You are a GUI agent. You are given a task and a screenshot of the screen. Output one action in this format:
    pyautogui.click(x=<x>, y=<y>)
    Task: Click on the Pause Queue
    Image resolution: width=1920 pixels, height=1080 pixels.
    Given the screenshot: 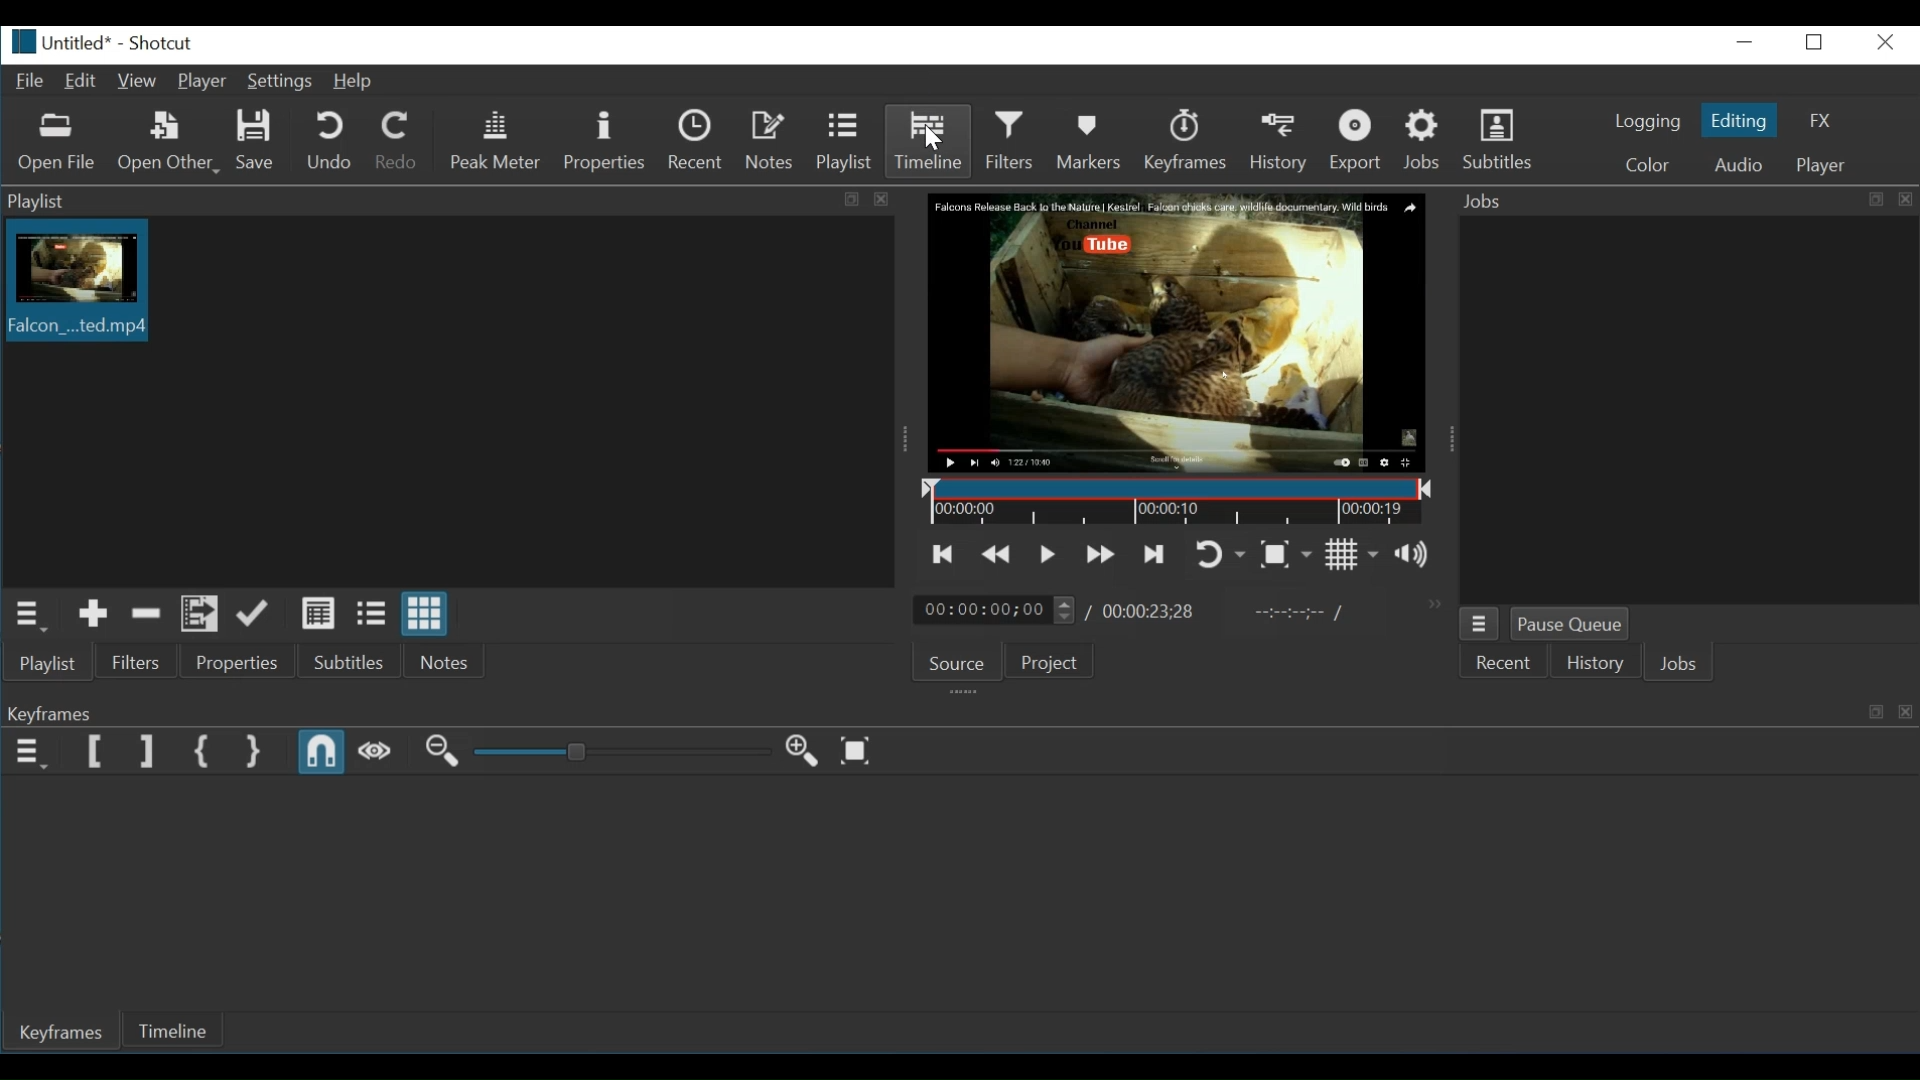 What is the action you would take?
    pyautogui.click(x=1569, y=625)
    